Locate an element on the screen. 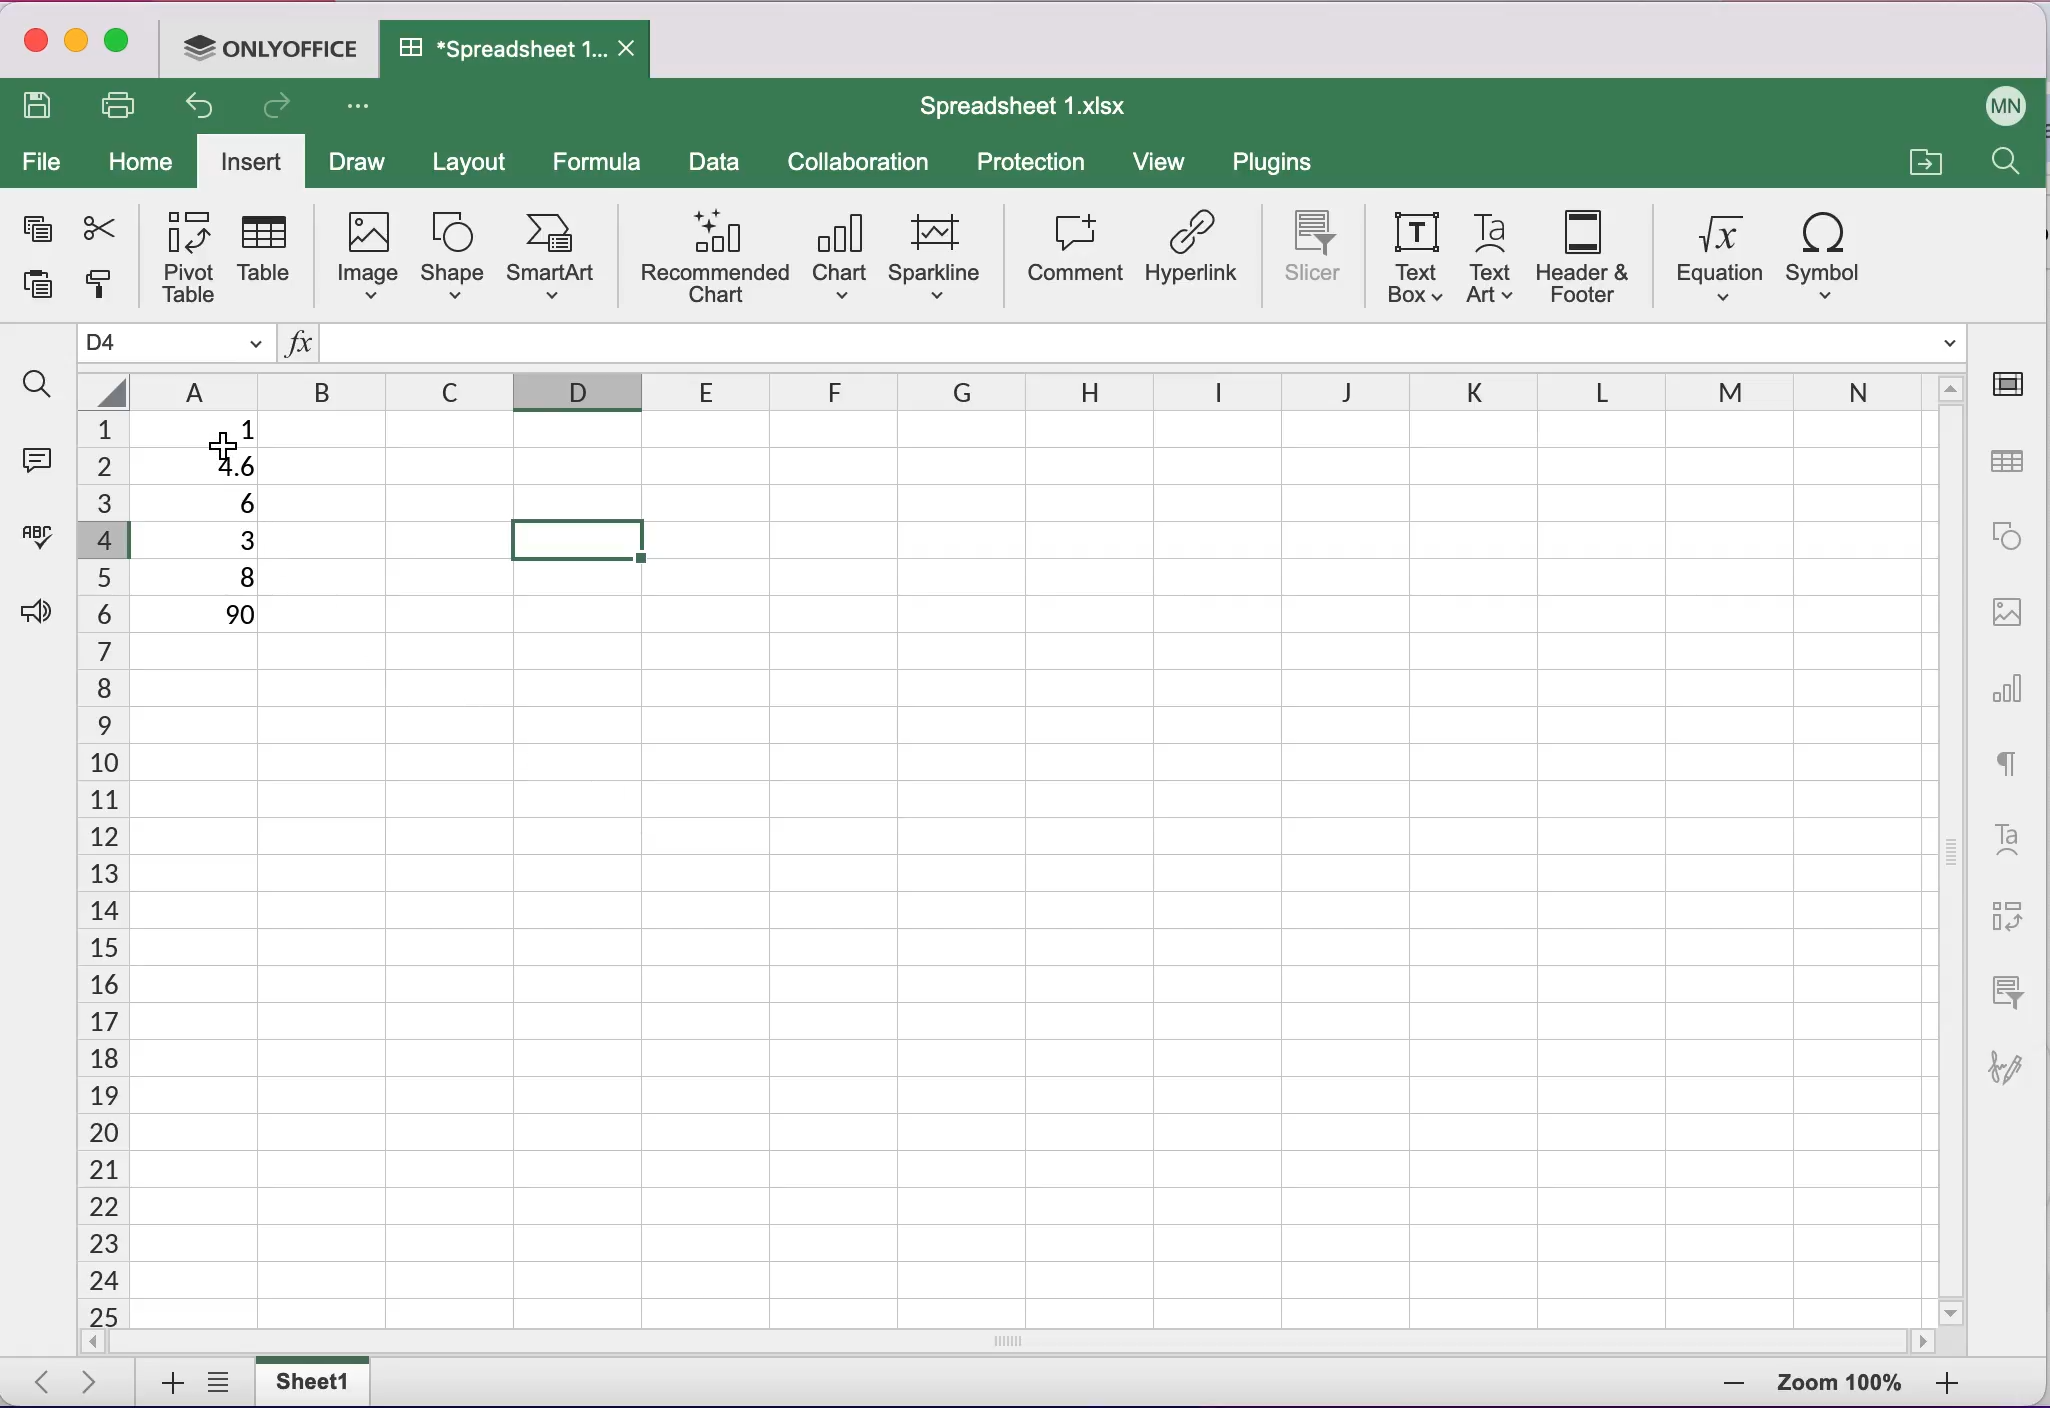 Image resolution: width=2050 pixels, height=1408 pixels. header and footer is located at coordinates (1582, 257).